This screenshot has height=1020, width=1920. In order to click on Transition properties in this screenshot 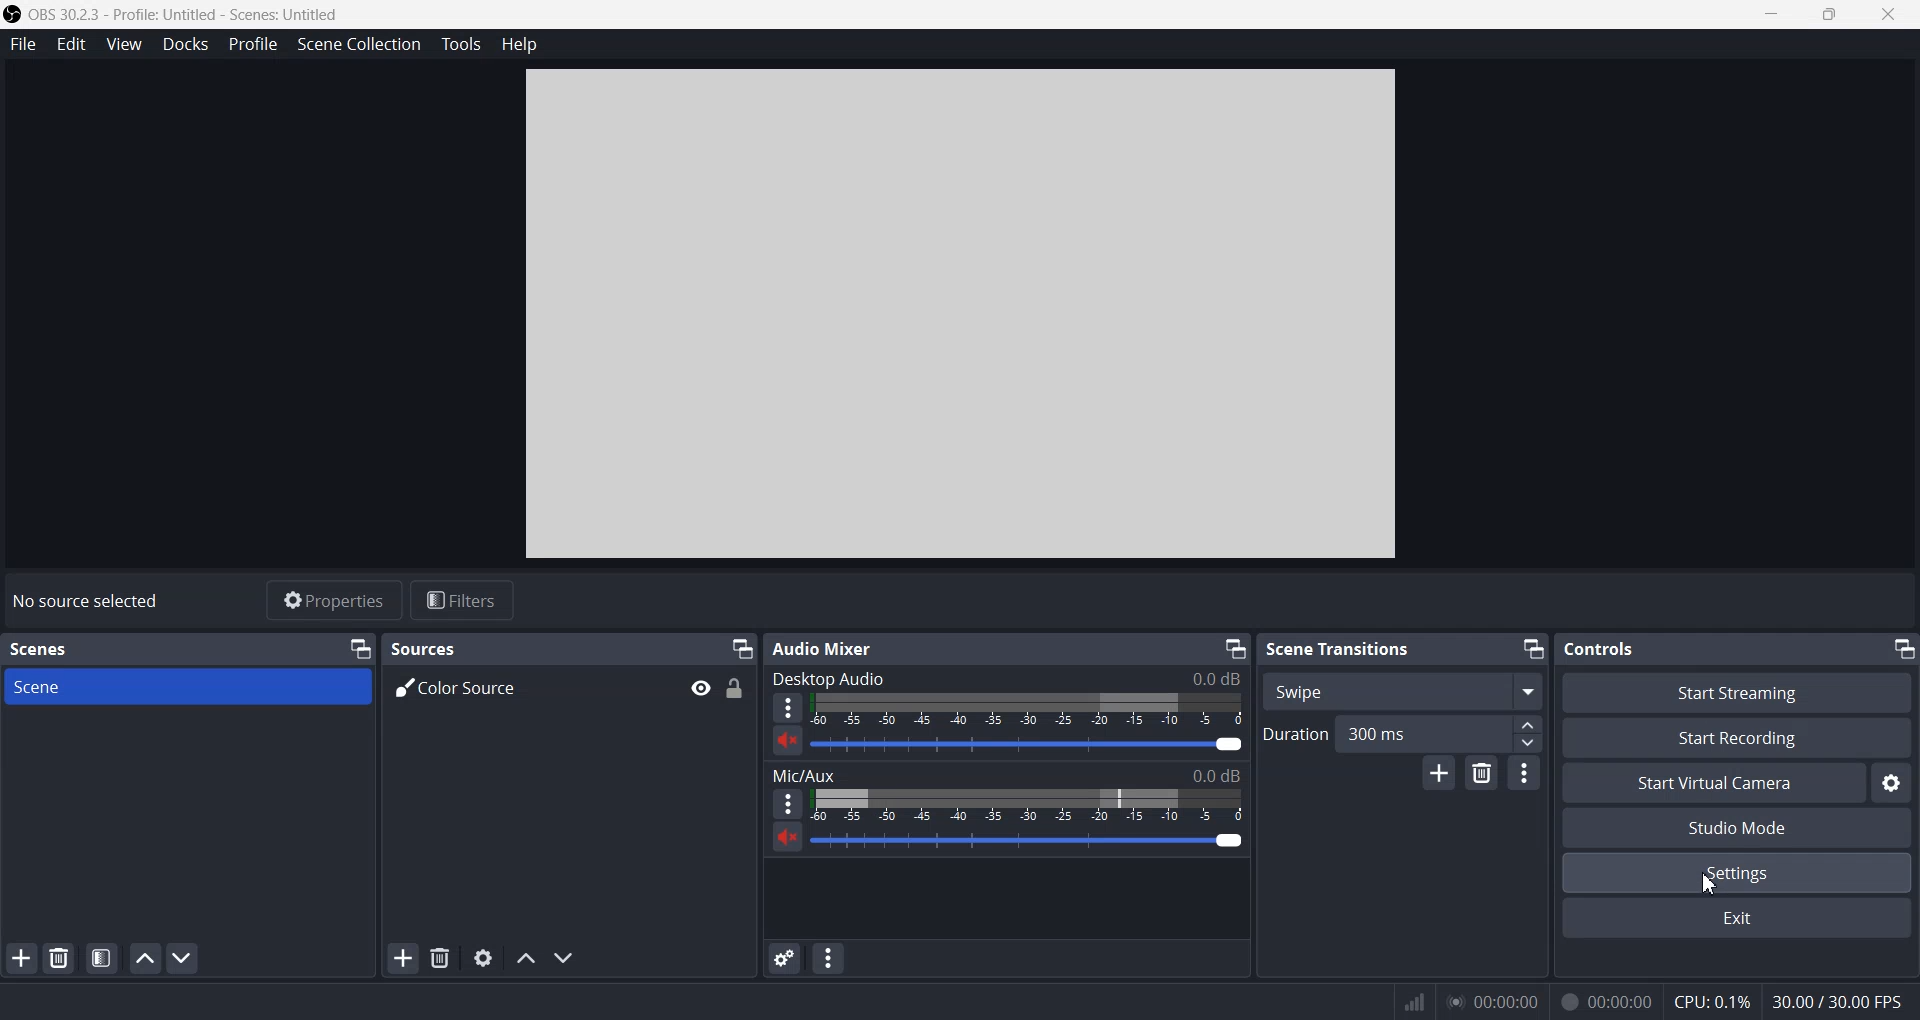, I will do `click(1524, 774)`.